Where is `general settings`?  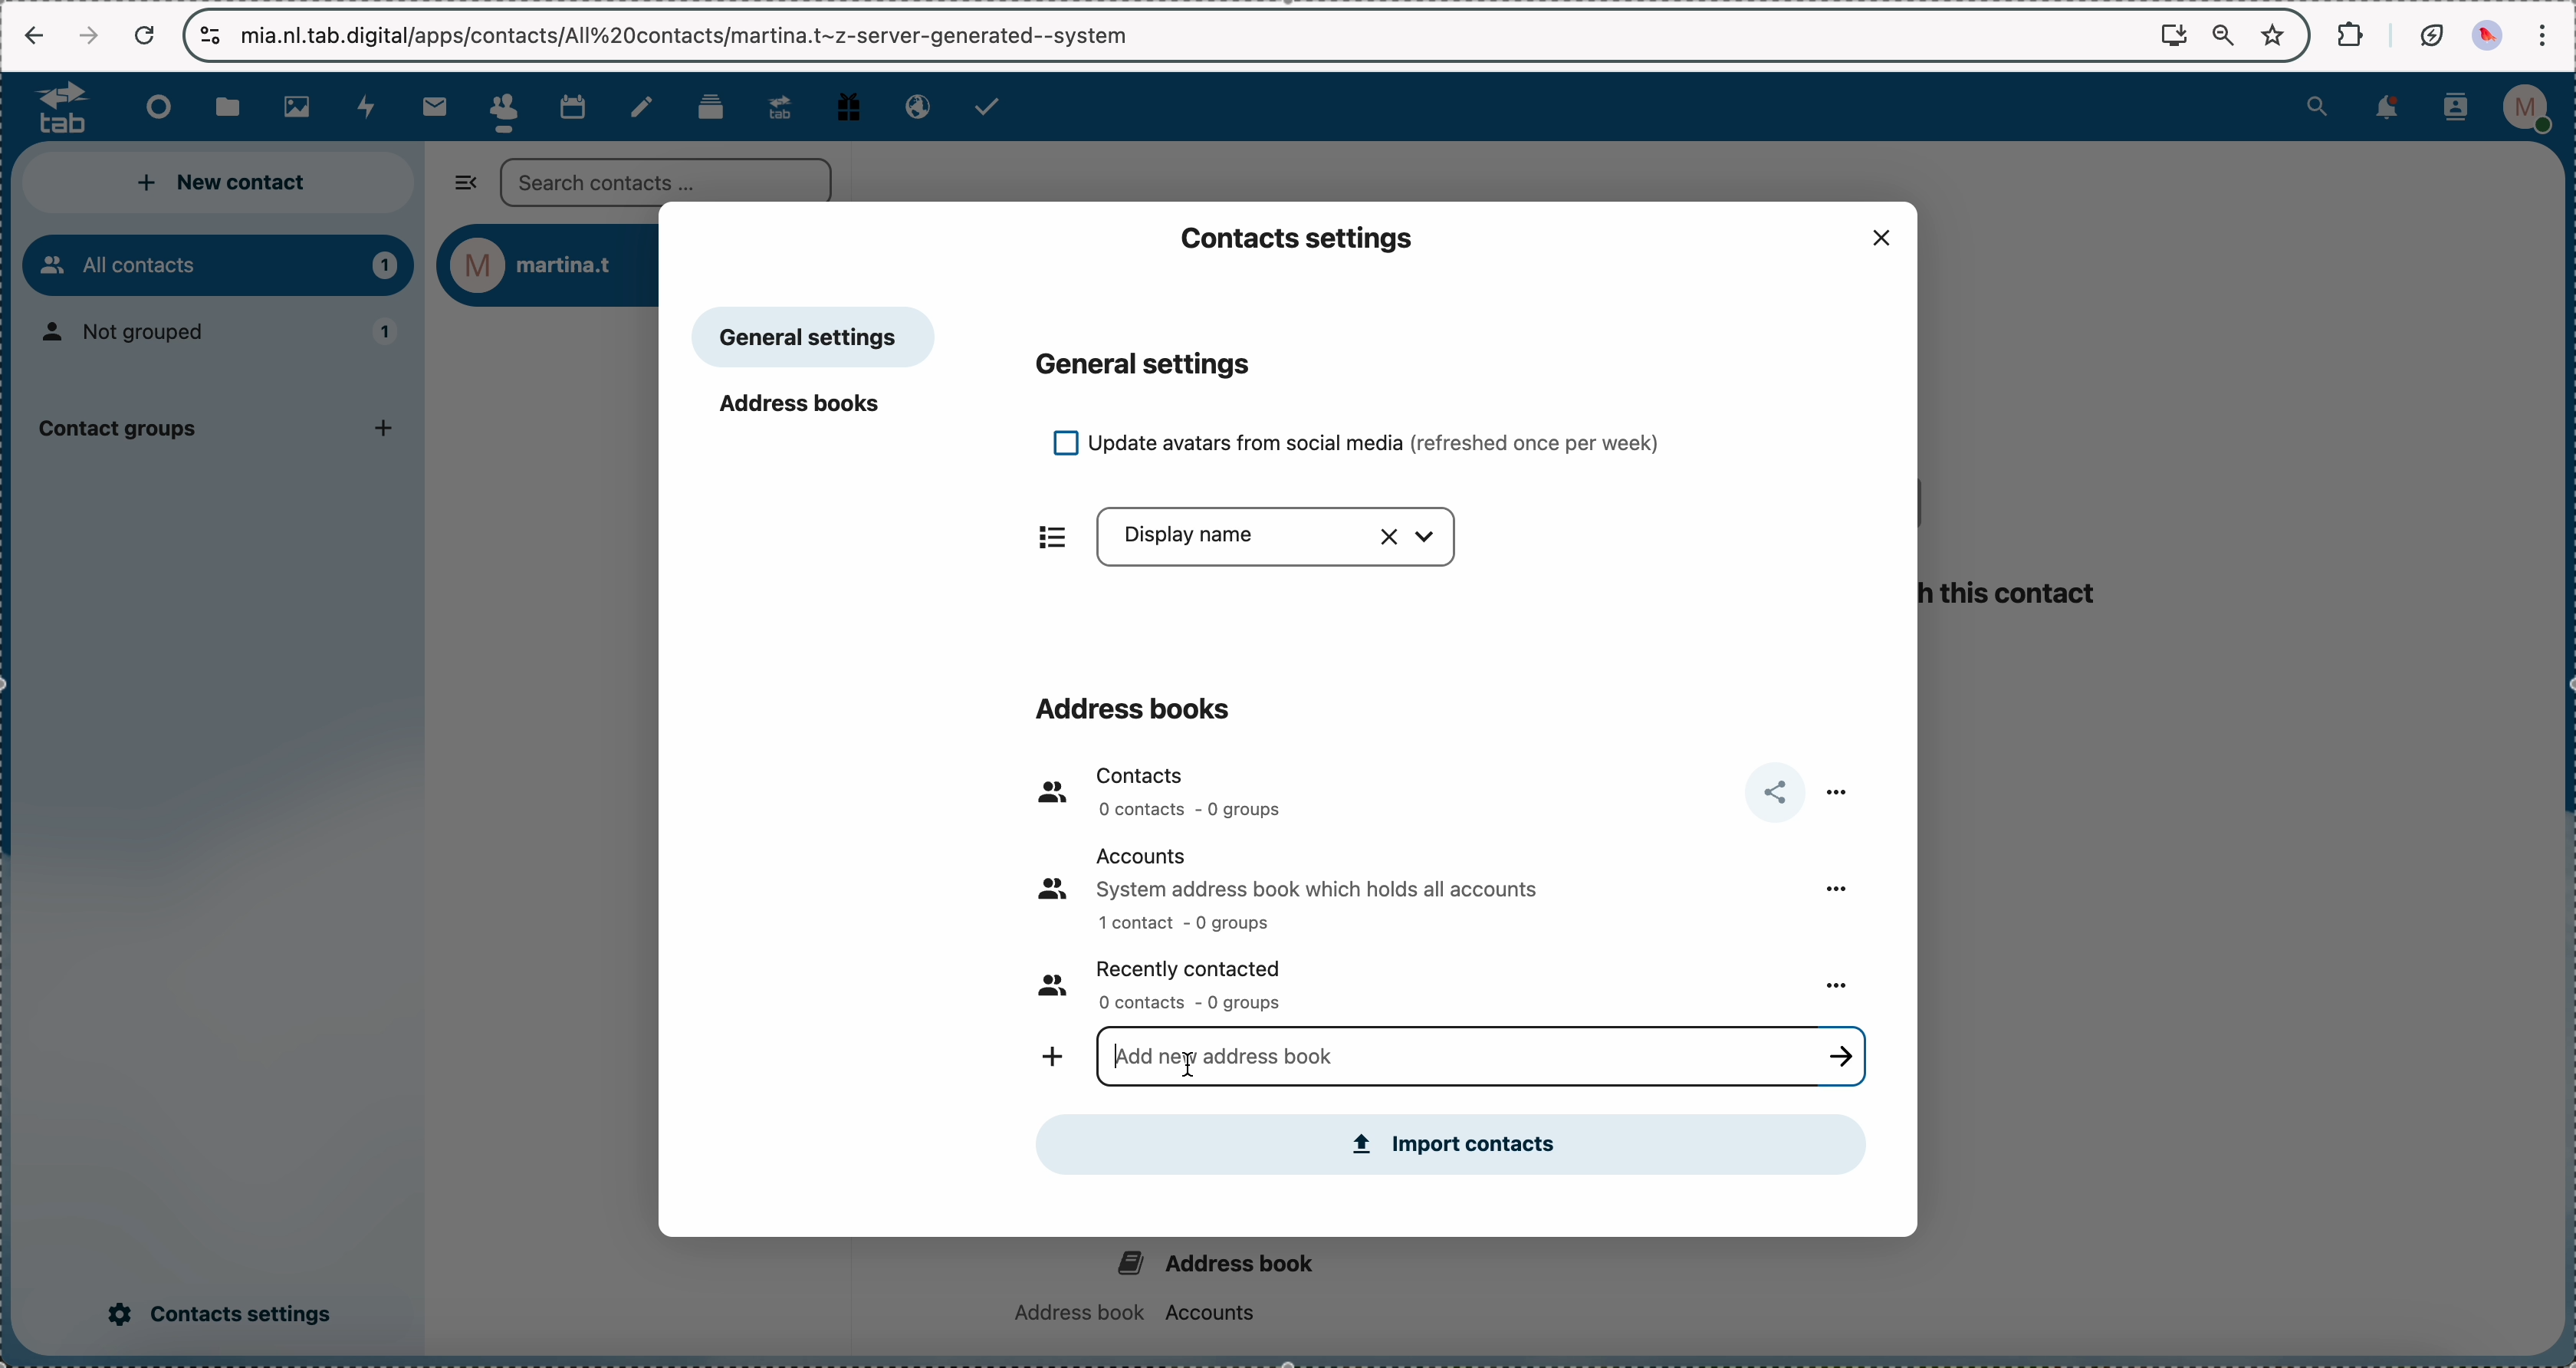
general settings is located at coordinates (814, 338).